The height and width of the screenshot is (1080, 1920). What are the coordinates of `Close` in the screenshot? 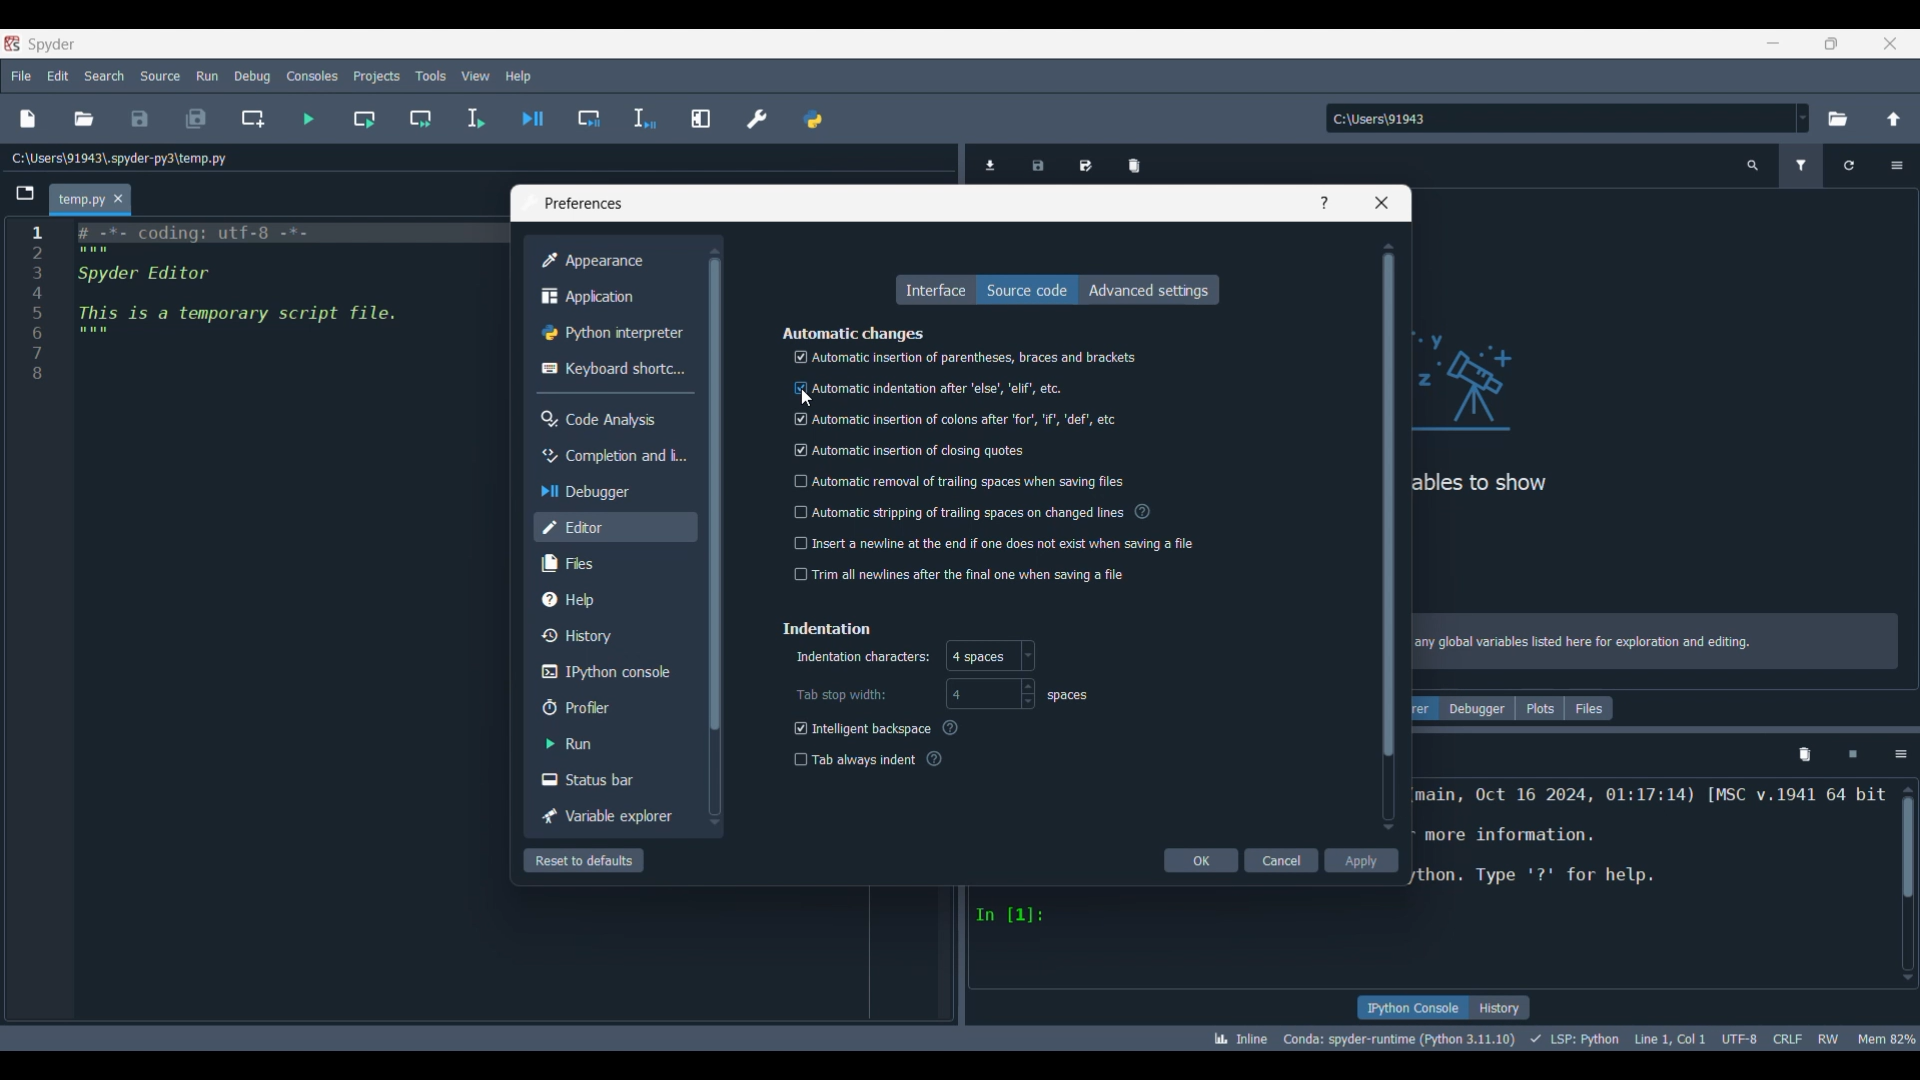 It's located at (1382, 203).